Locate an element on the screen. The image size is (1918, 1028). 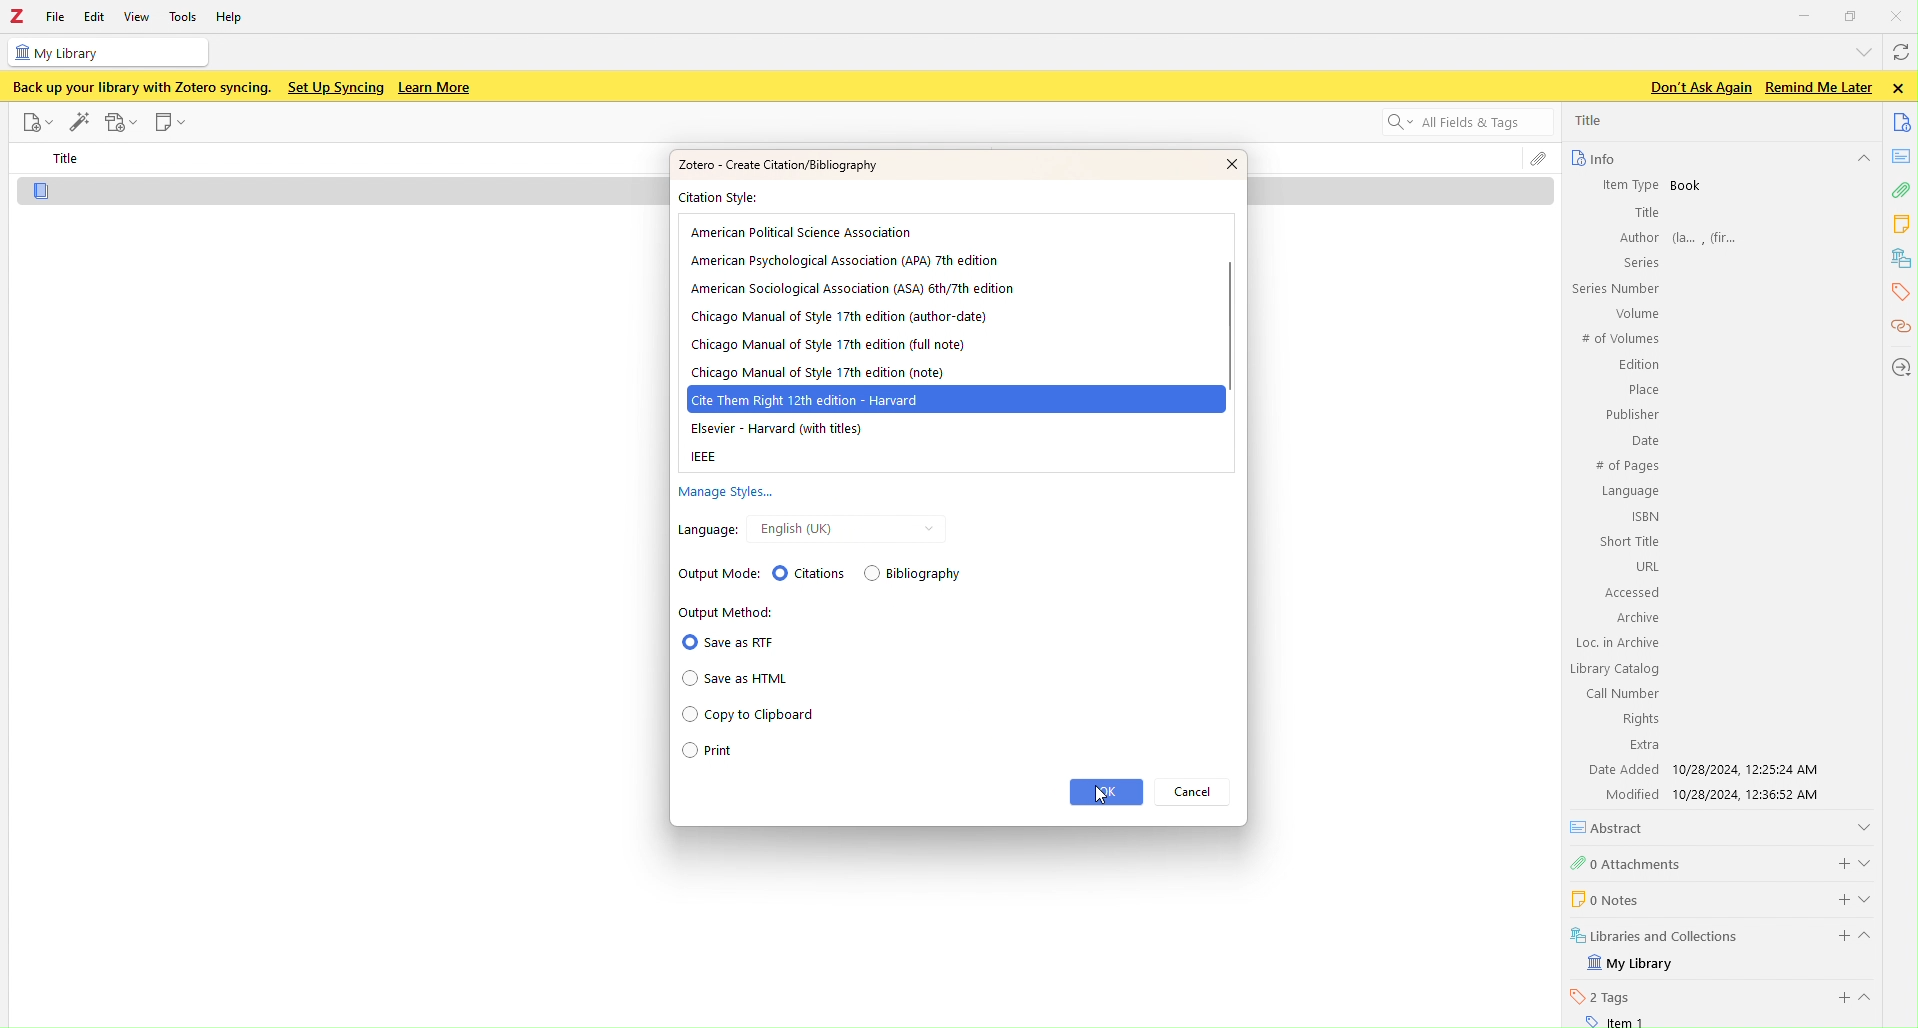
documents is located at coordinates (1903, 121).